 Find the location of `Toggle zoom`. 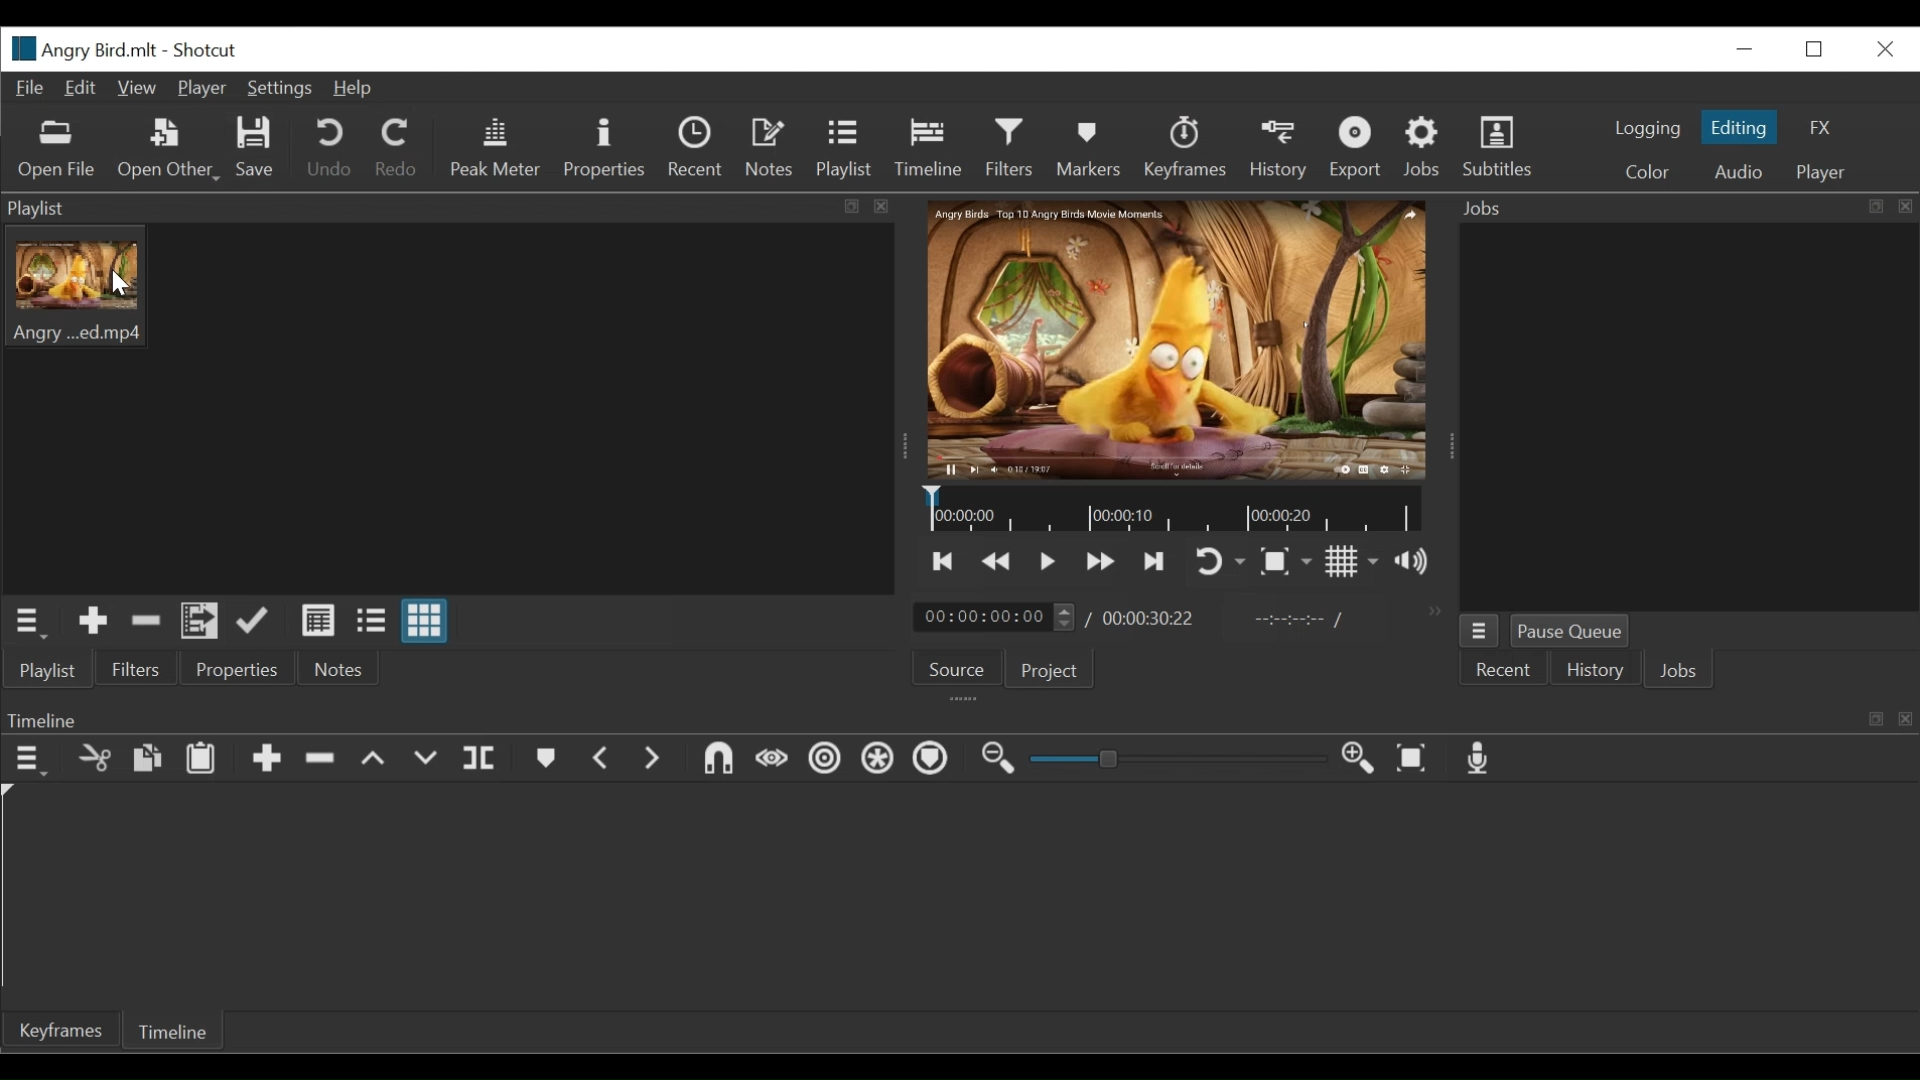

Toggle zoom is located at coordinates (1285, 562).